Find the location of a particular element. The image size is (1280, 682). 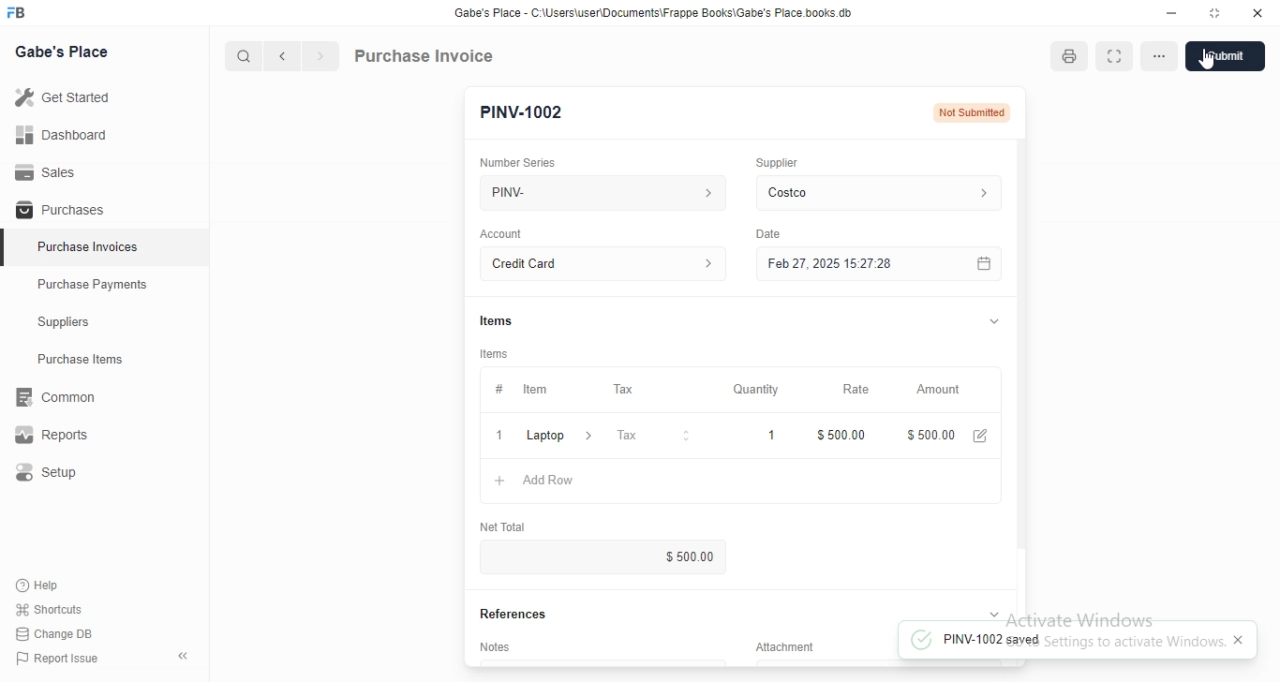

Supplier is located at coordinates (777, 163).